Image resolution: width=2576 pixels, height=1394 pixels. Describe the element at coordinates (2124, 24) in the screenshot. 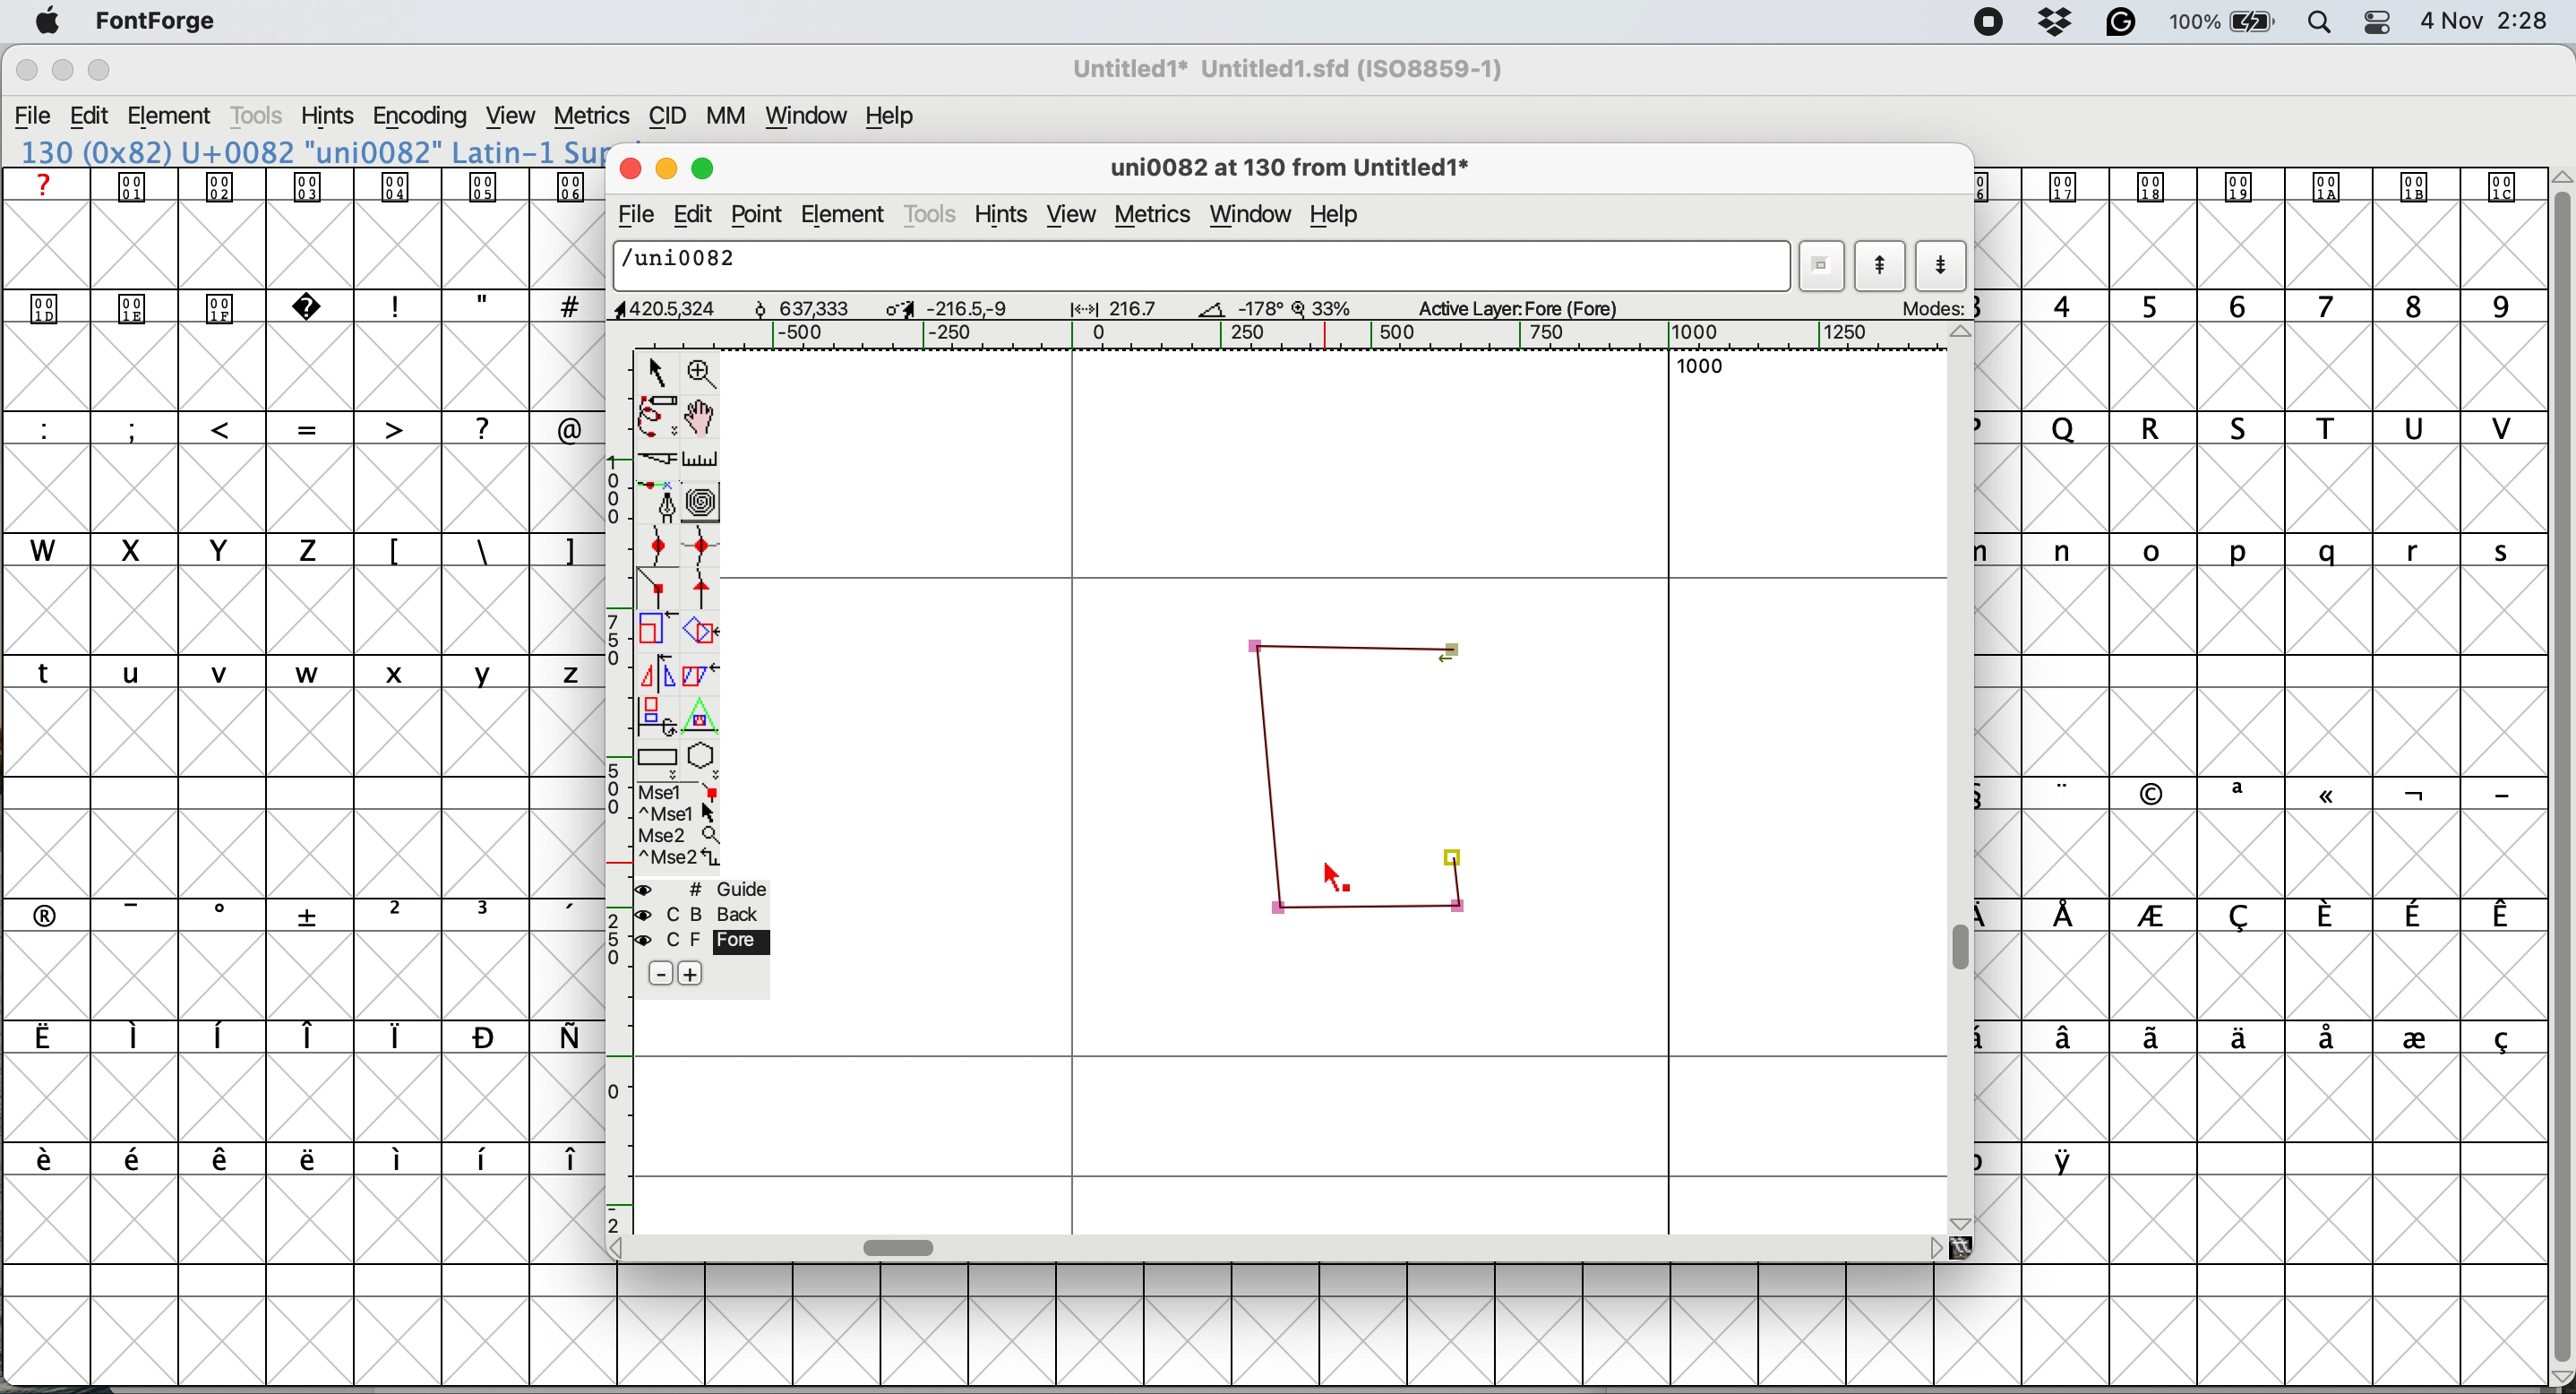

I see `grammarly` at that location.